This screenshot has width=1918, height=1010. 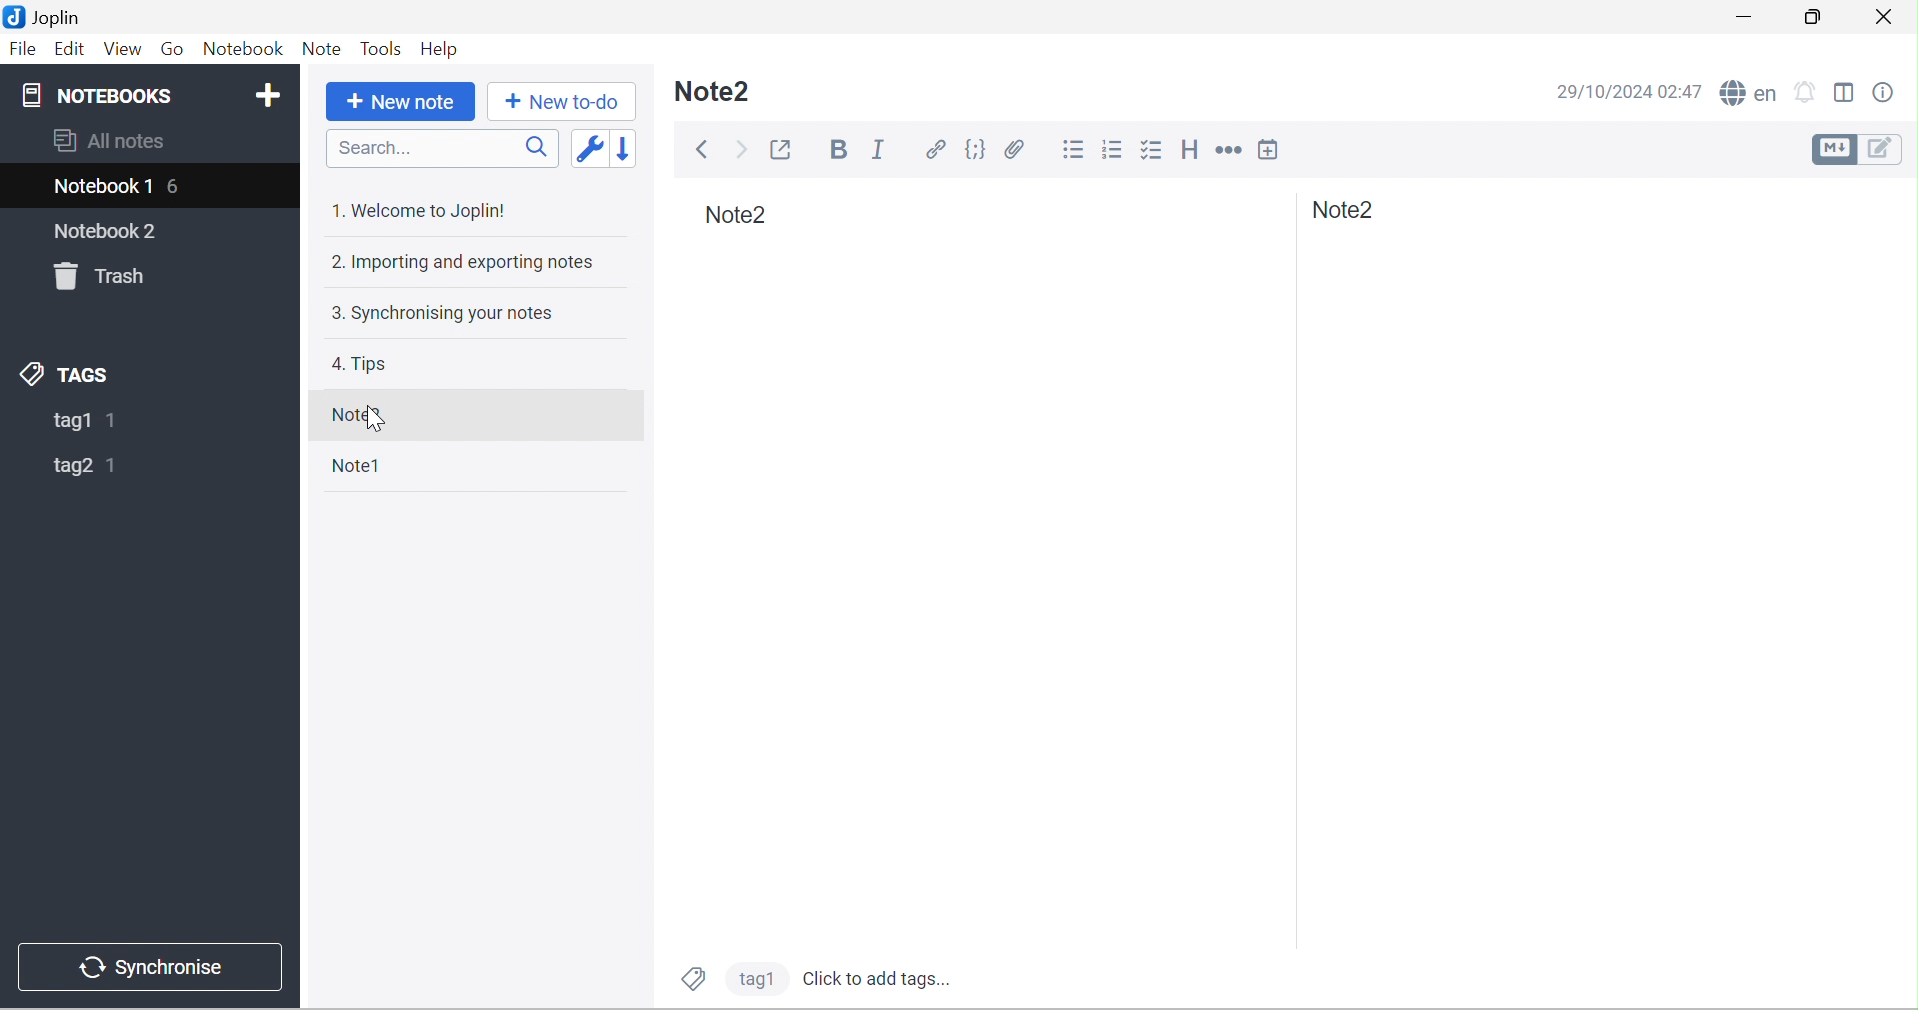 What do you see at coordinates (883, 150) in the screenshot?
I see `Italic` at bounding box center [883, 150].